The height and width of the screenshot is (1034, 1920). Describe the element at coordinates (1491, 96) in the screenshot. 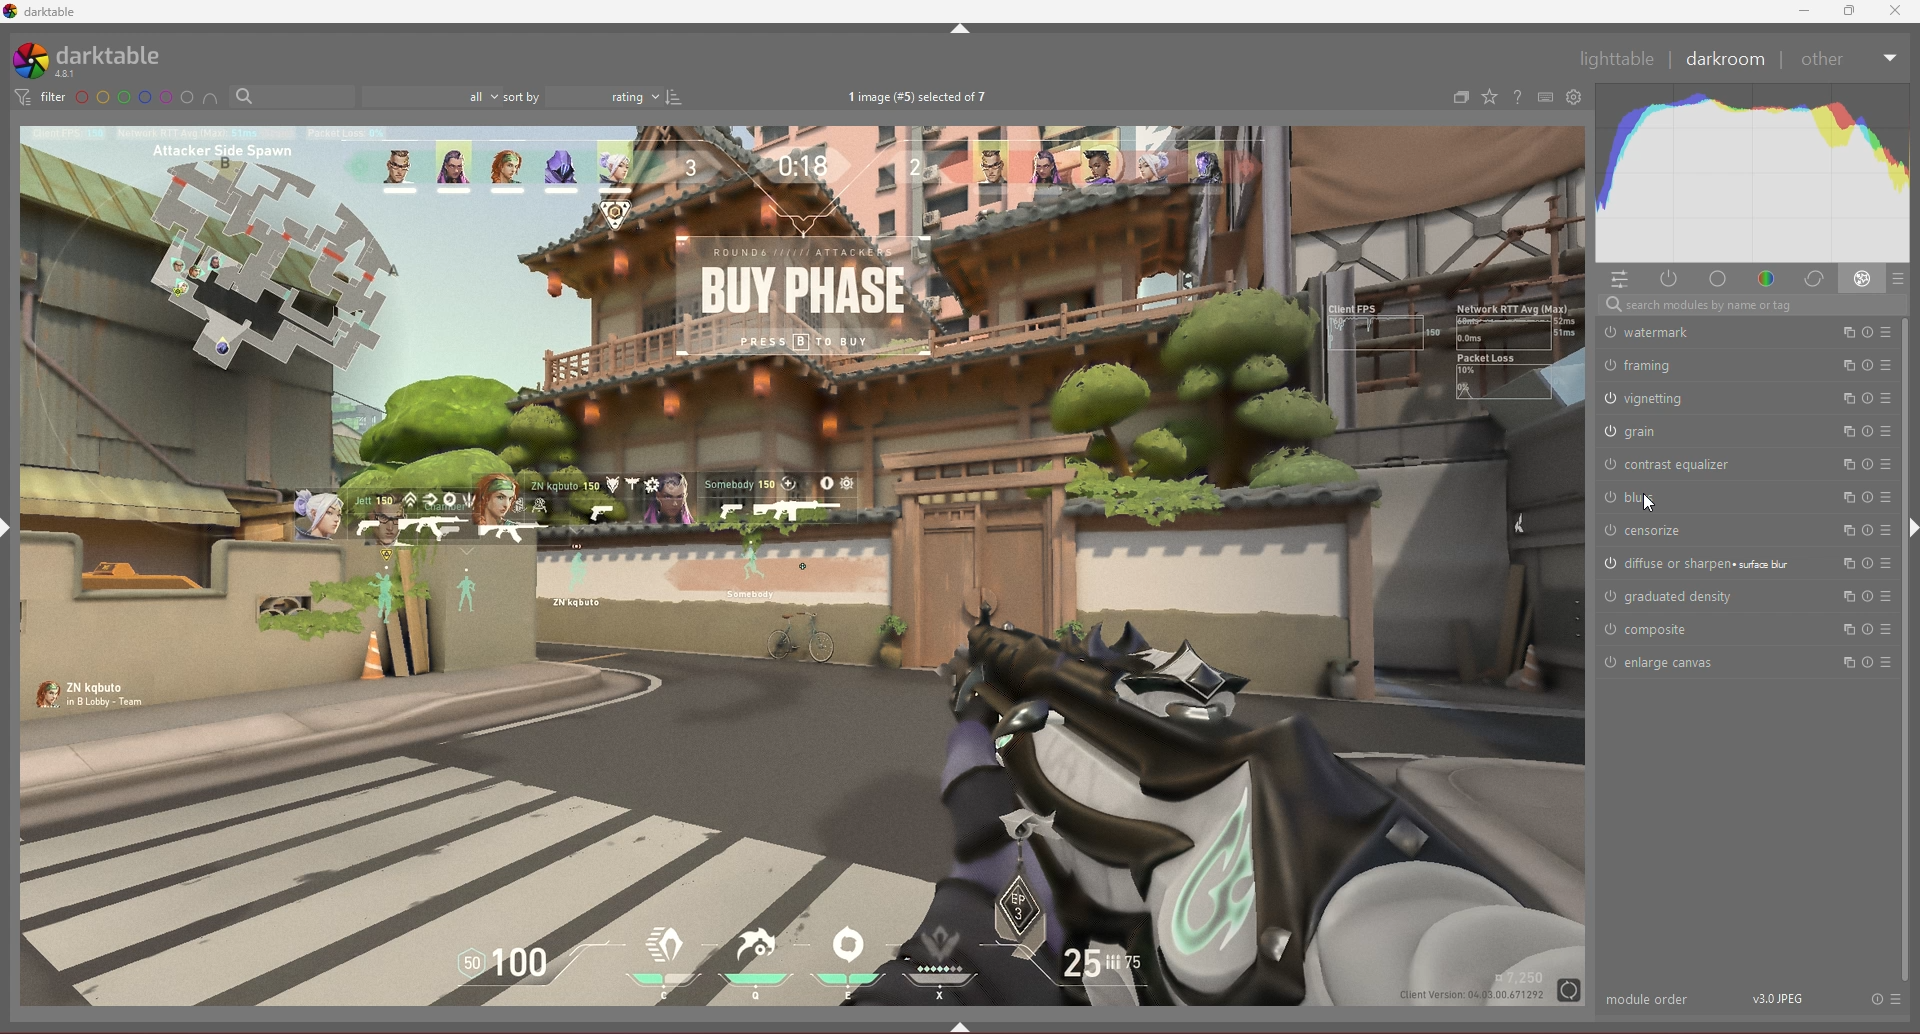

I see `change type of overlays` at that location.